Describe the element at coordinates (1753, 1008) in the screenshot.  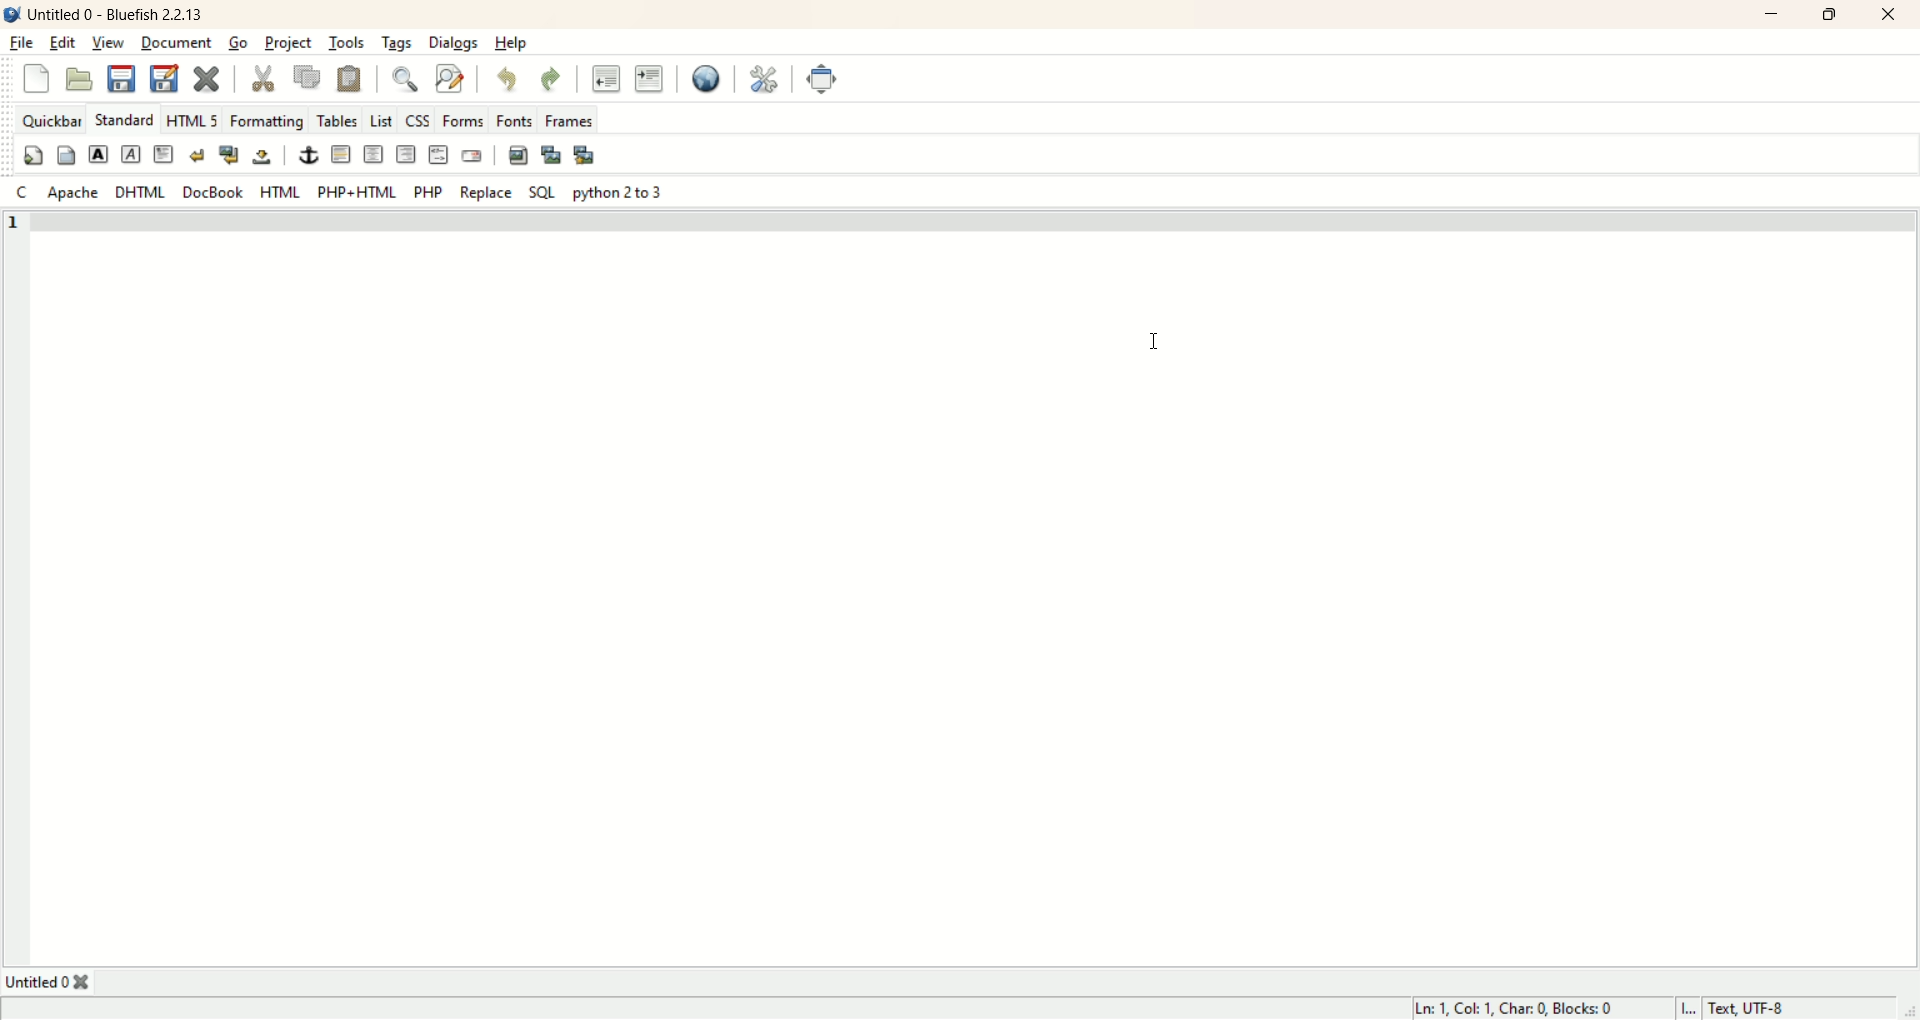
I see `text UTF-8` at that location.